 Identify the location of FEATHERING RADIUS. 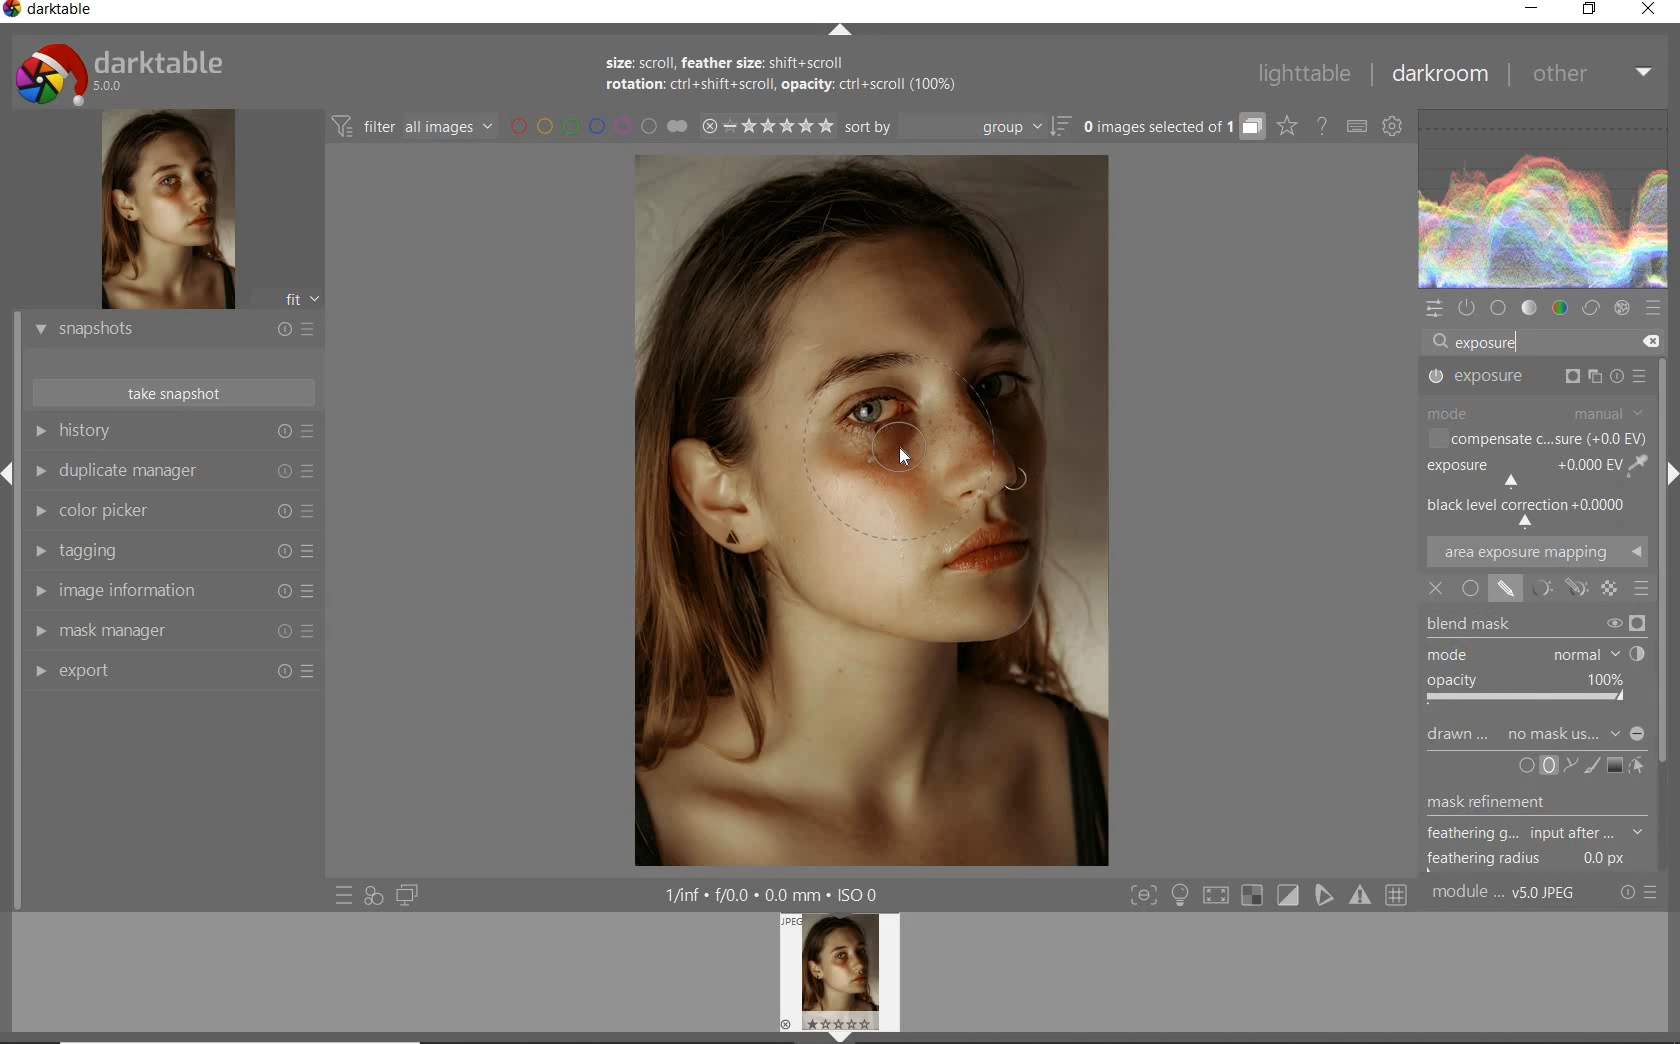
(1533, 859).